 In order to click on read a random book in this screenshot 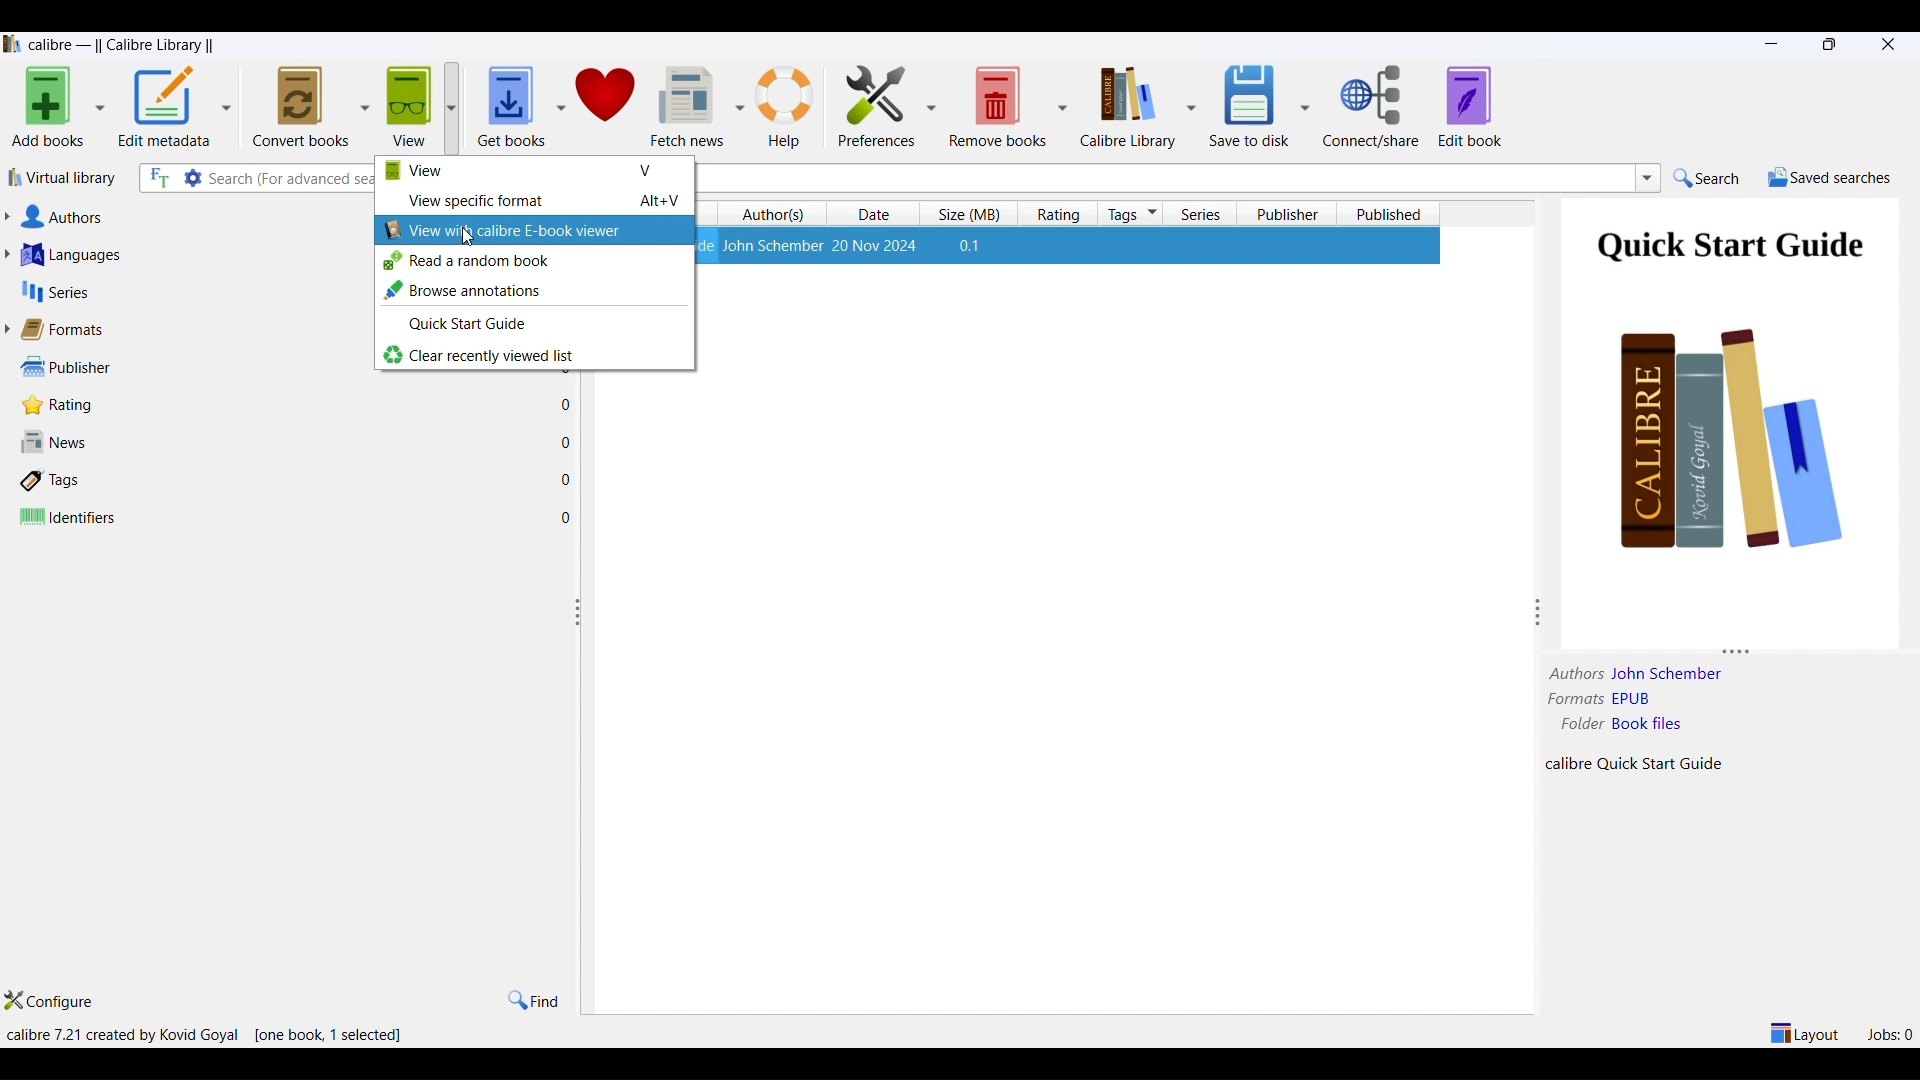, I will do `click(537, 263)`.